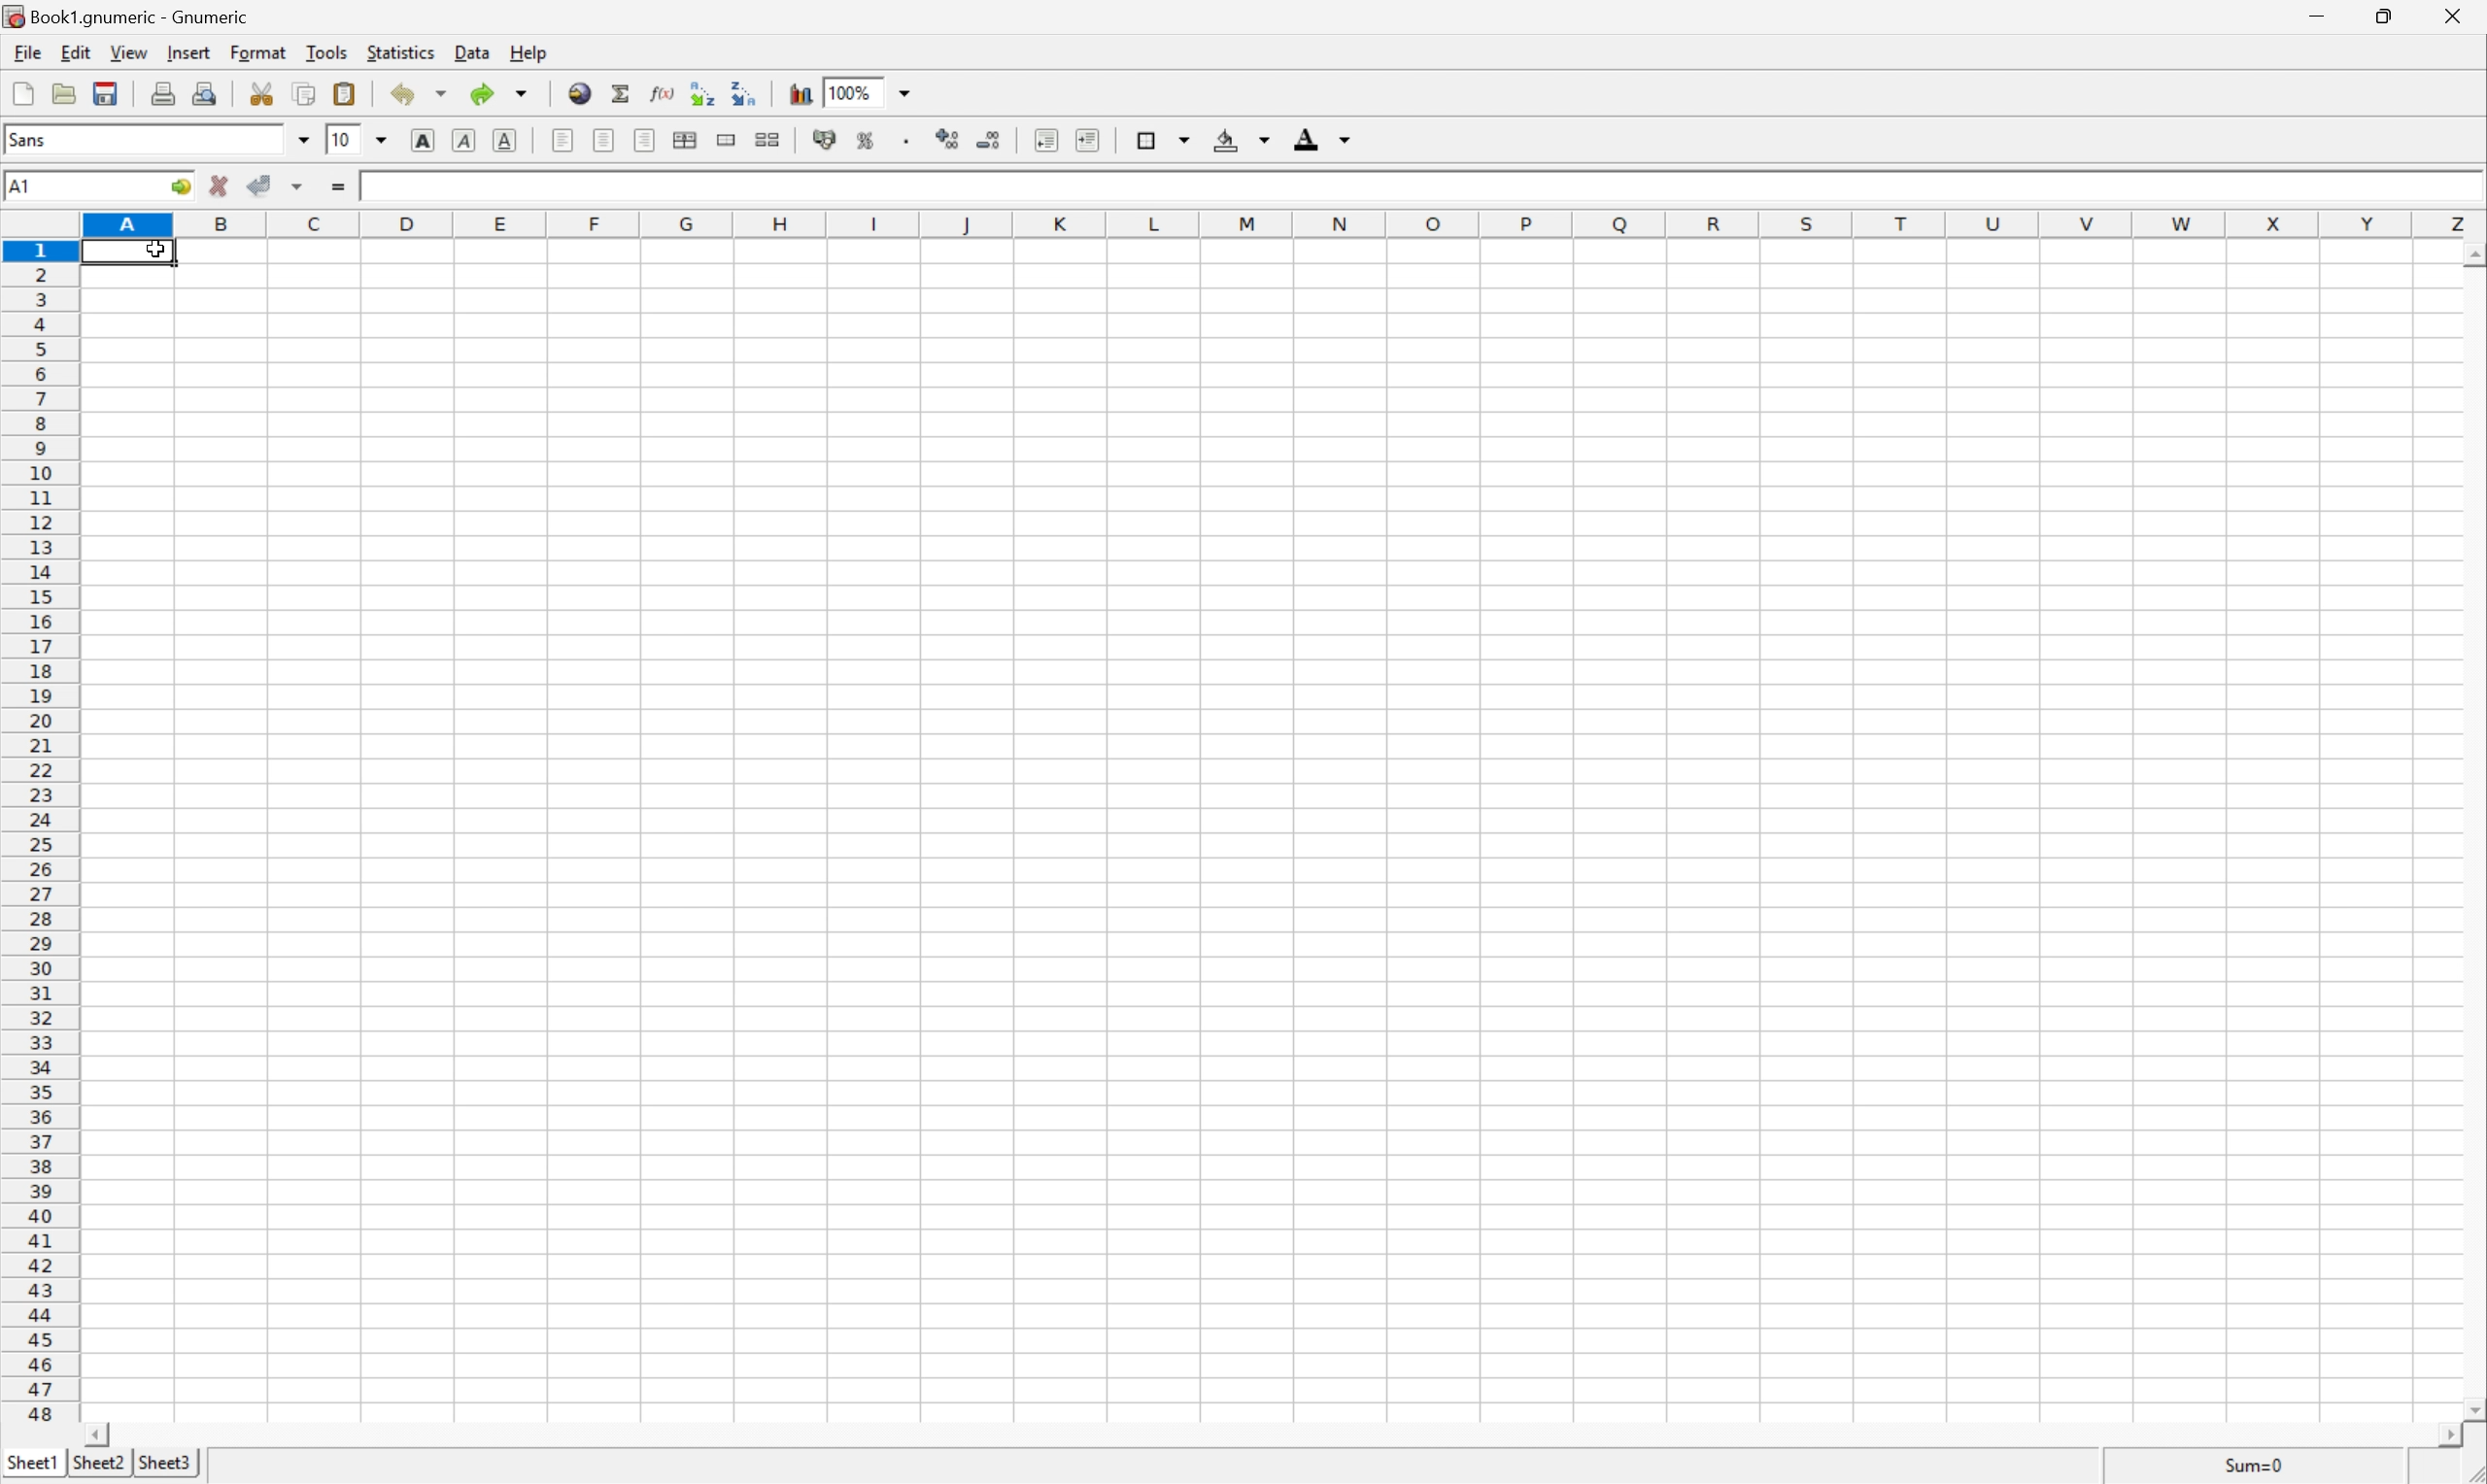 The image size is (2487, 1484). Describe the element at coordinates (325, 54) in the screenshot. I see `tools` at that location.